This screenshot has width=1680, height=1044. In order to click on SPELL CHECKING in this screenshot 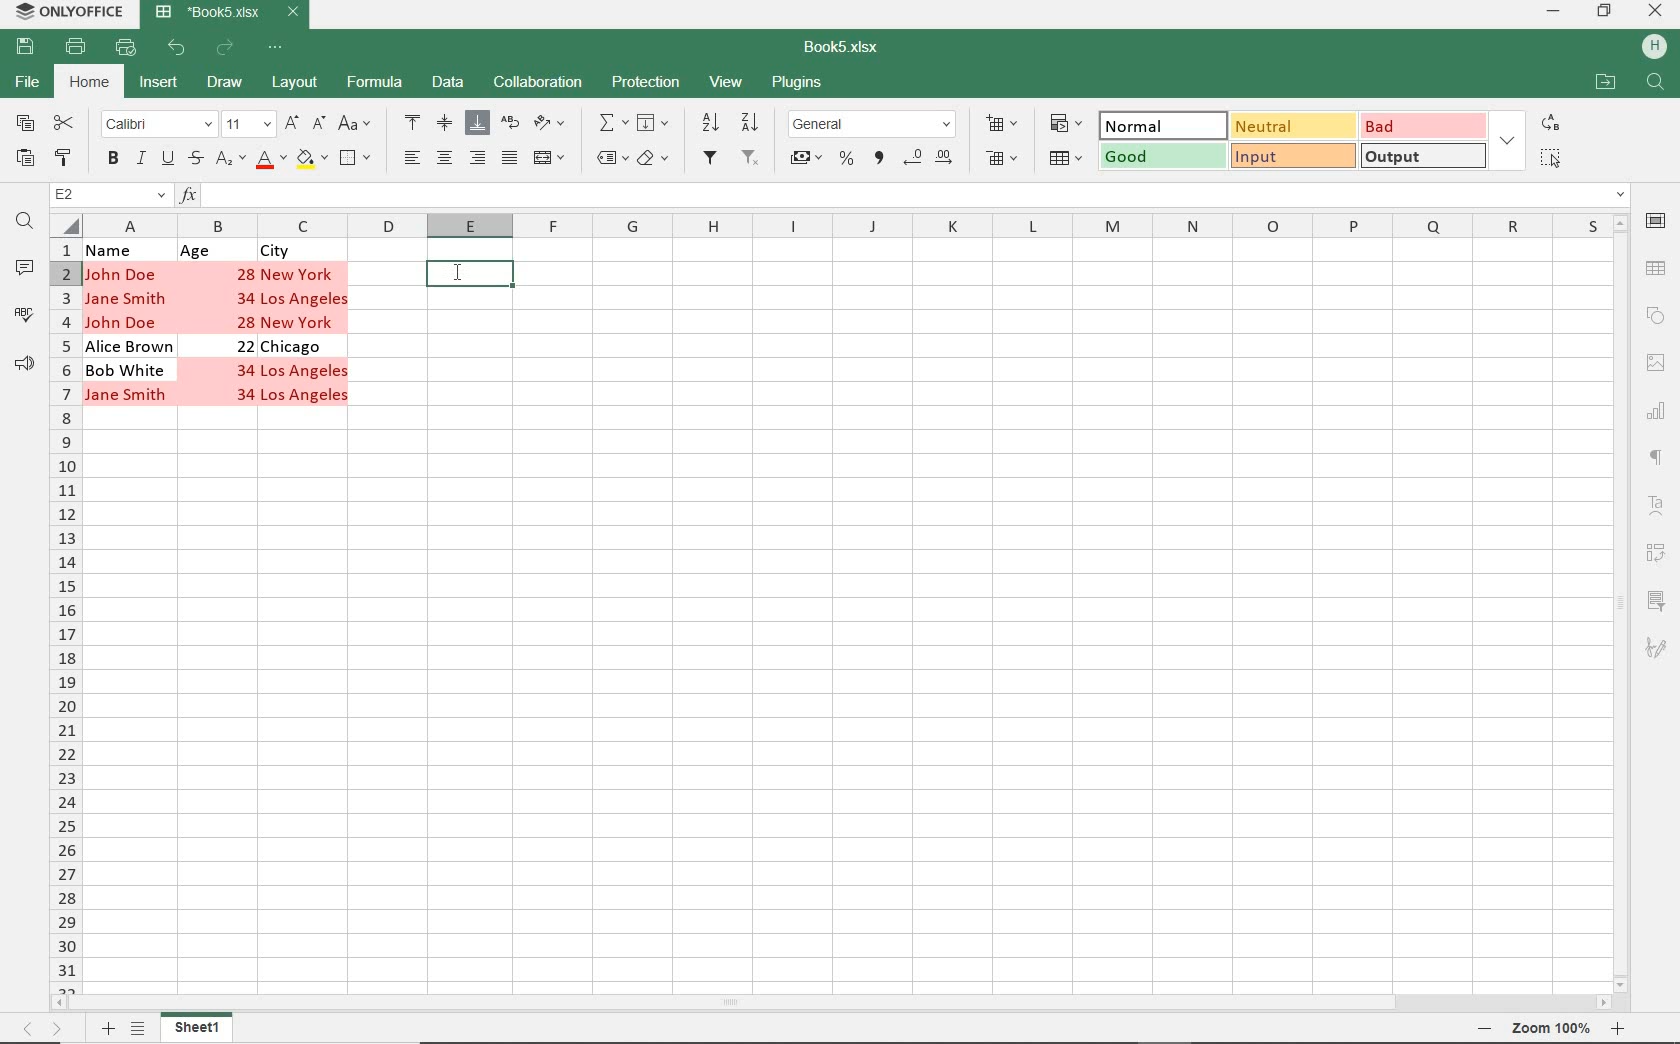, I will do `click(29, 313)`.